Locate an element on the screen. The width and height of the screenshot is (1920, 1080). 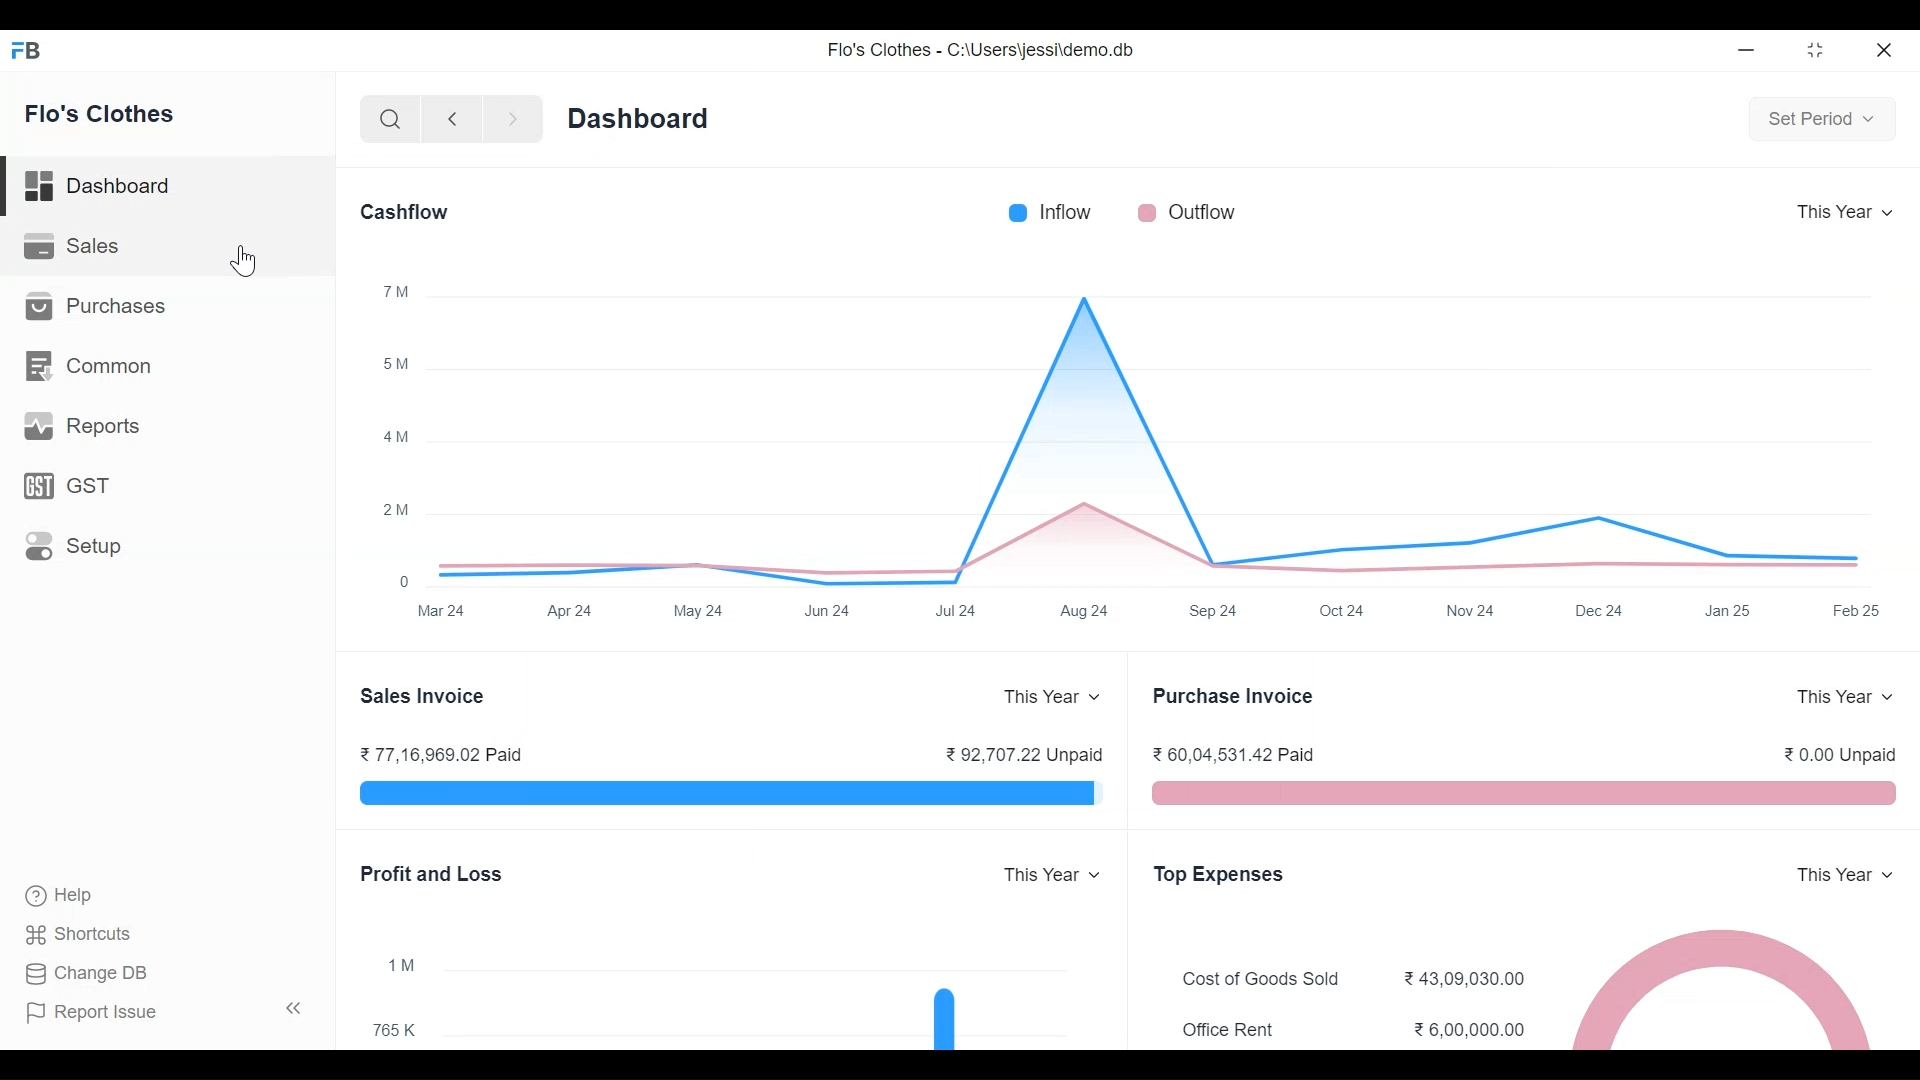
visual representation of purchase invoice of paid and unpaid of the year is located at coordinates (1524, 794).